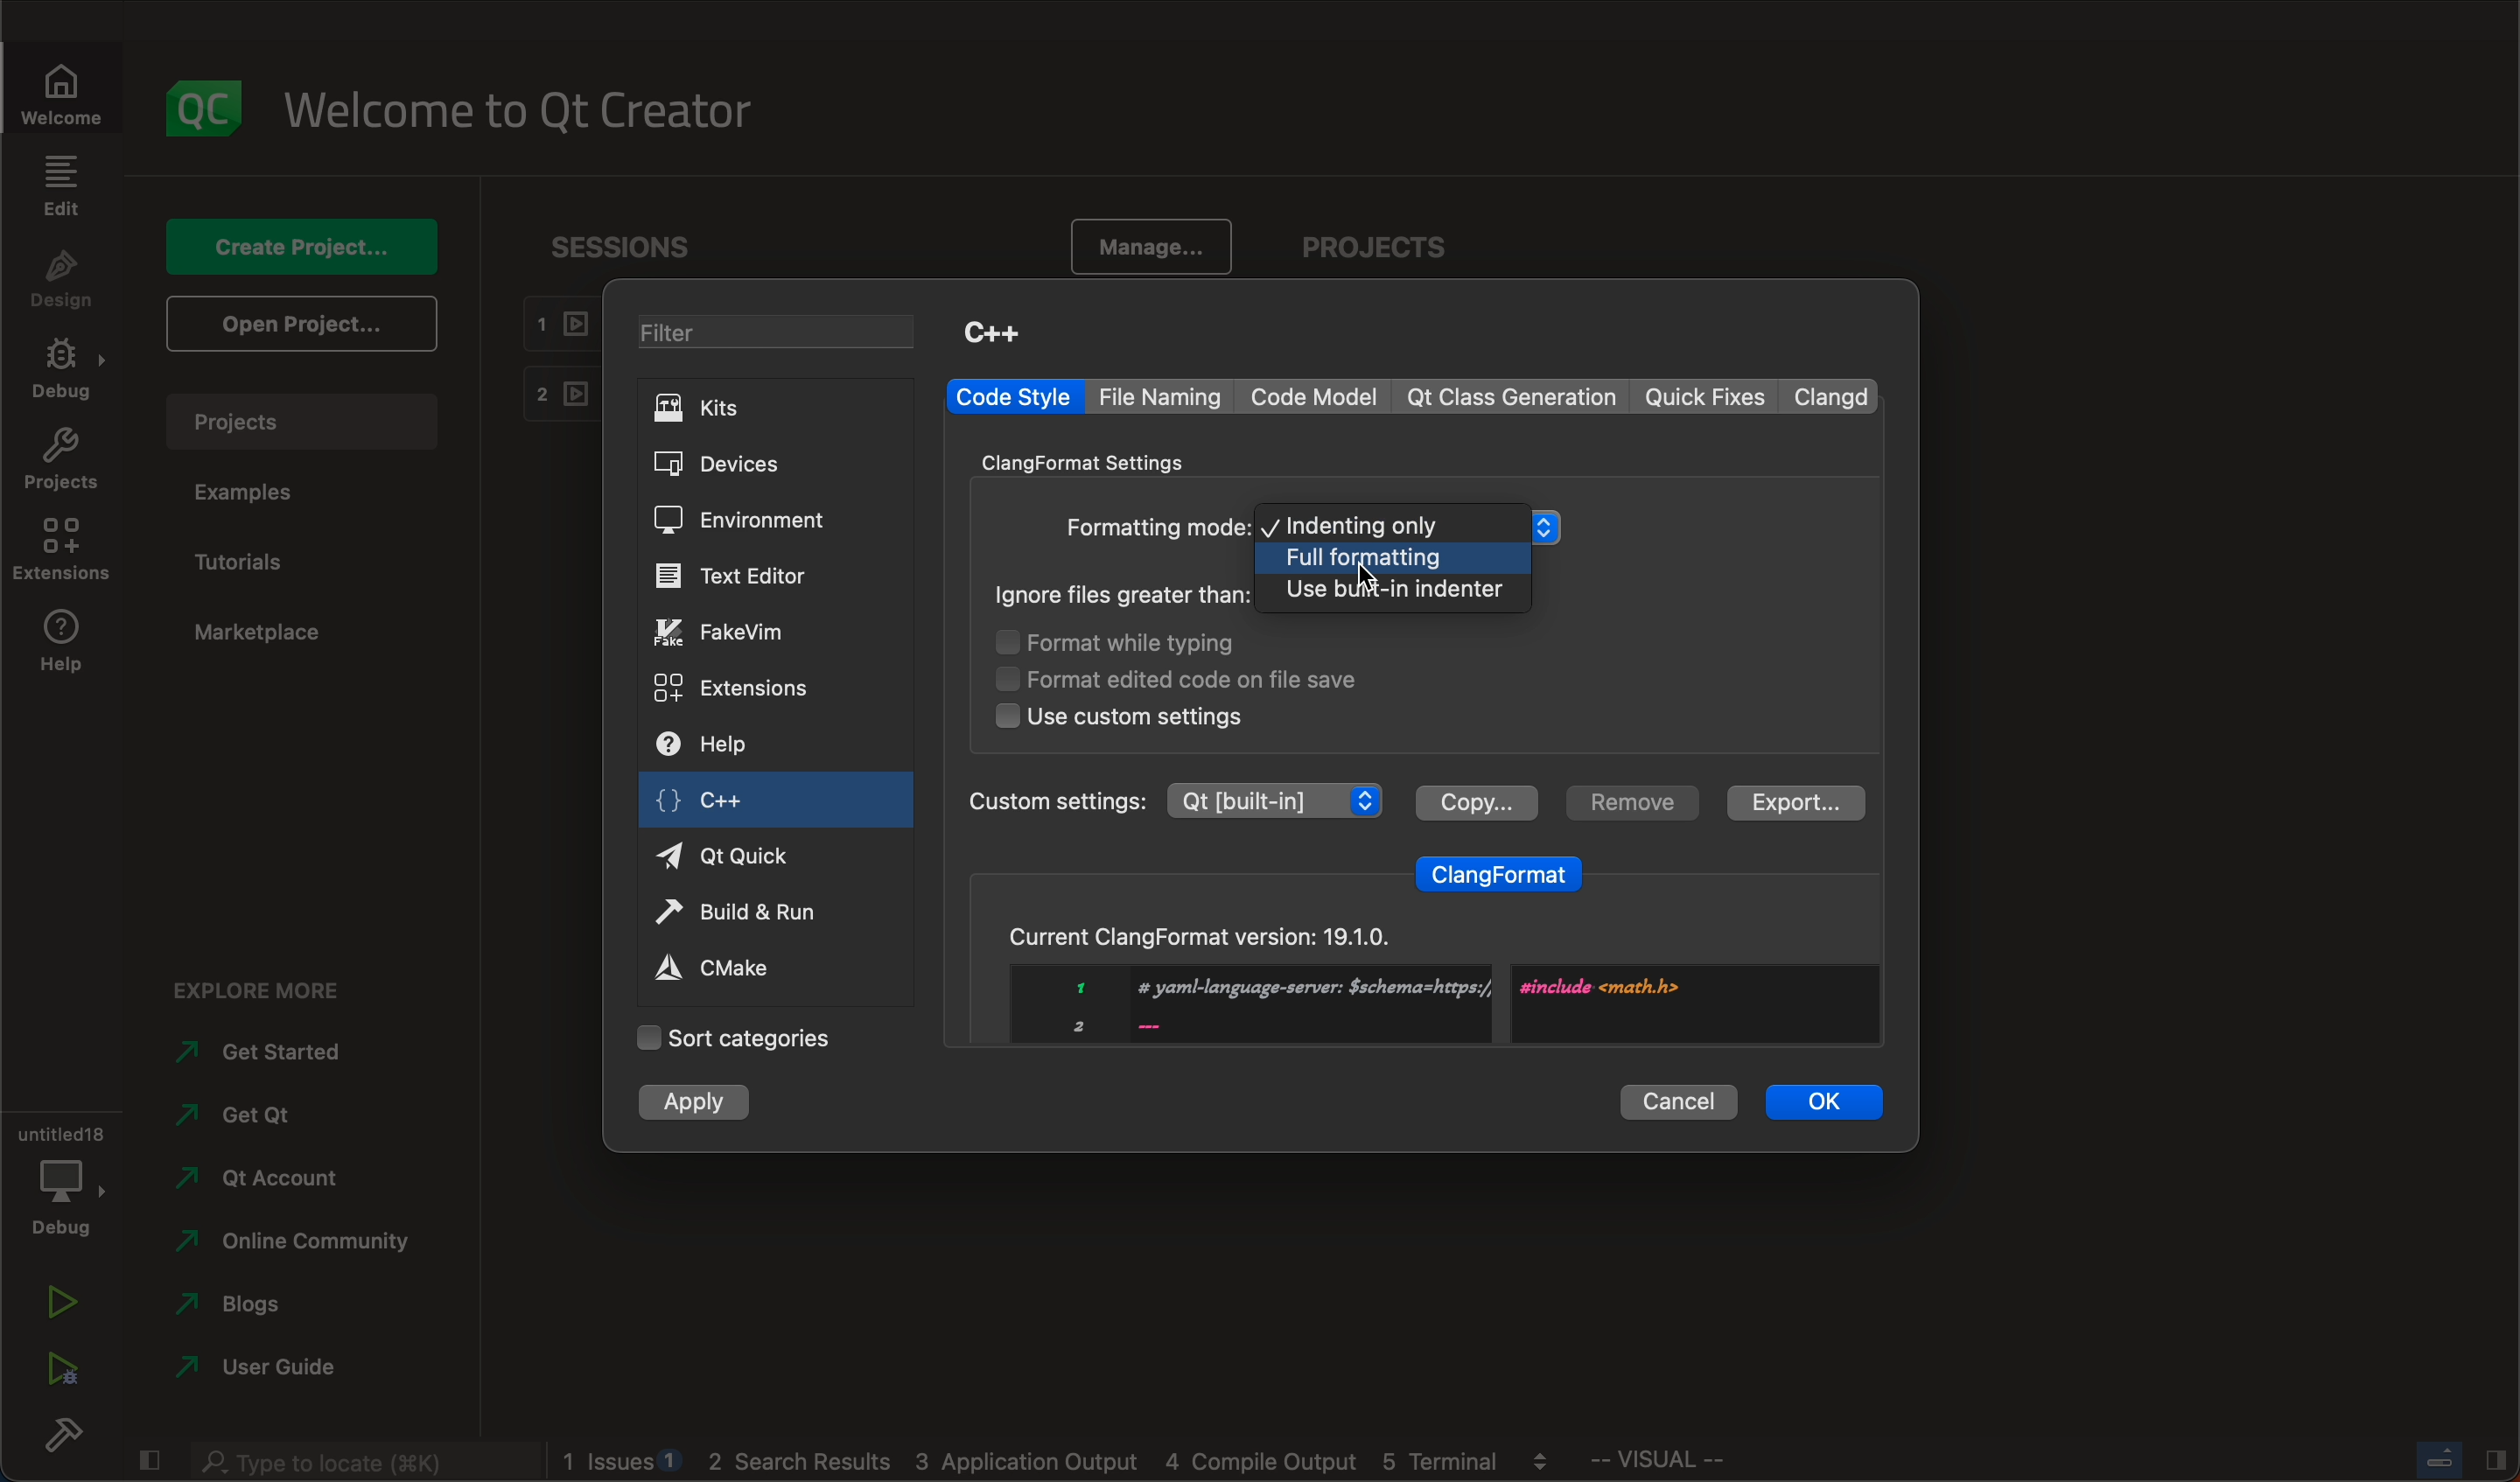  Describe the element at coordinates (991, 331) in the screenshot. I see `C++` at that location.